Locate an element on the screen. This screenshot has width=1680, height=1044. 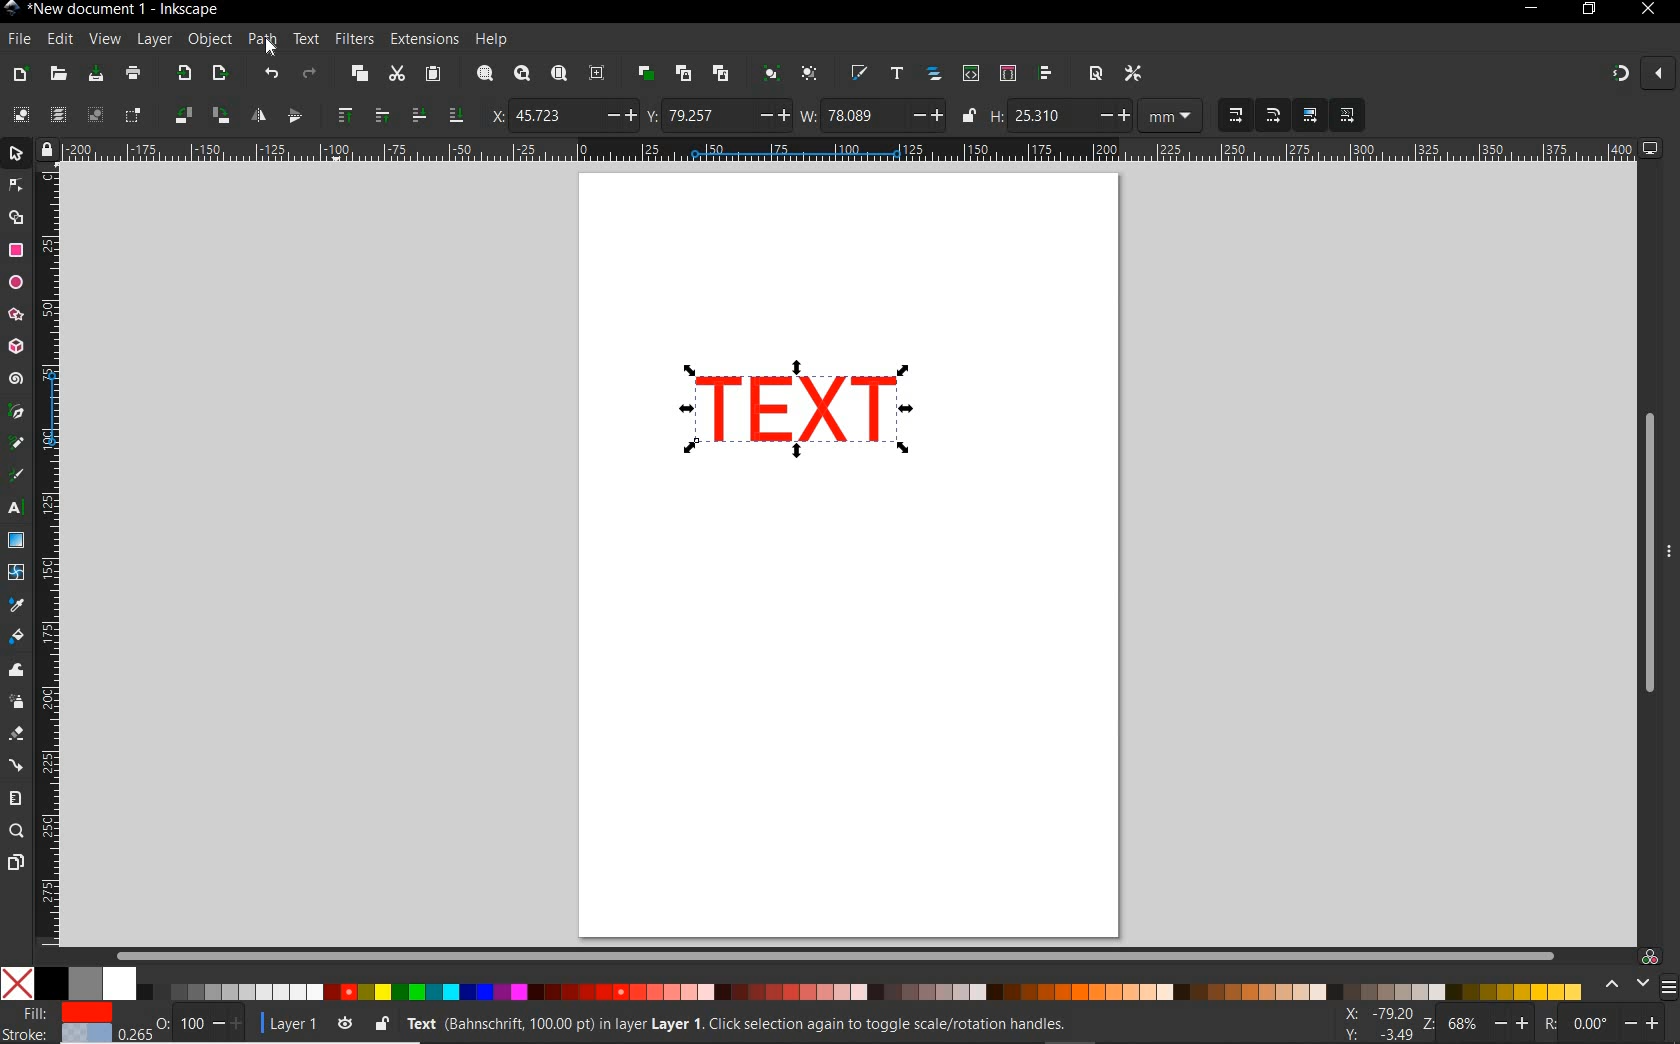
PASTE is located at coordinates (434, 74).